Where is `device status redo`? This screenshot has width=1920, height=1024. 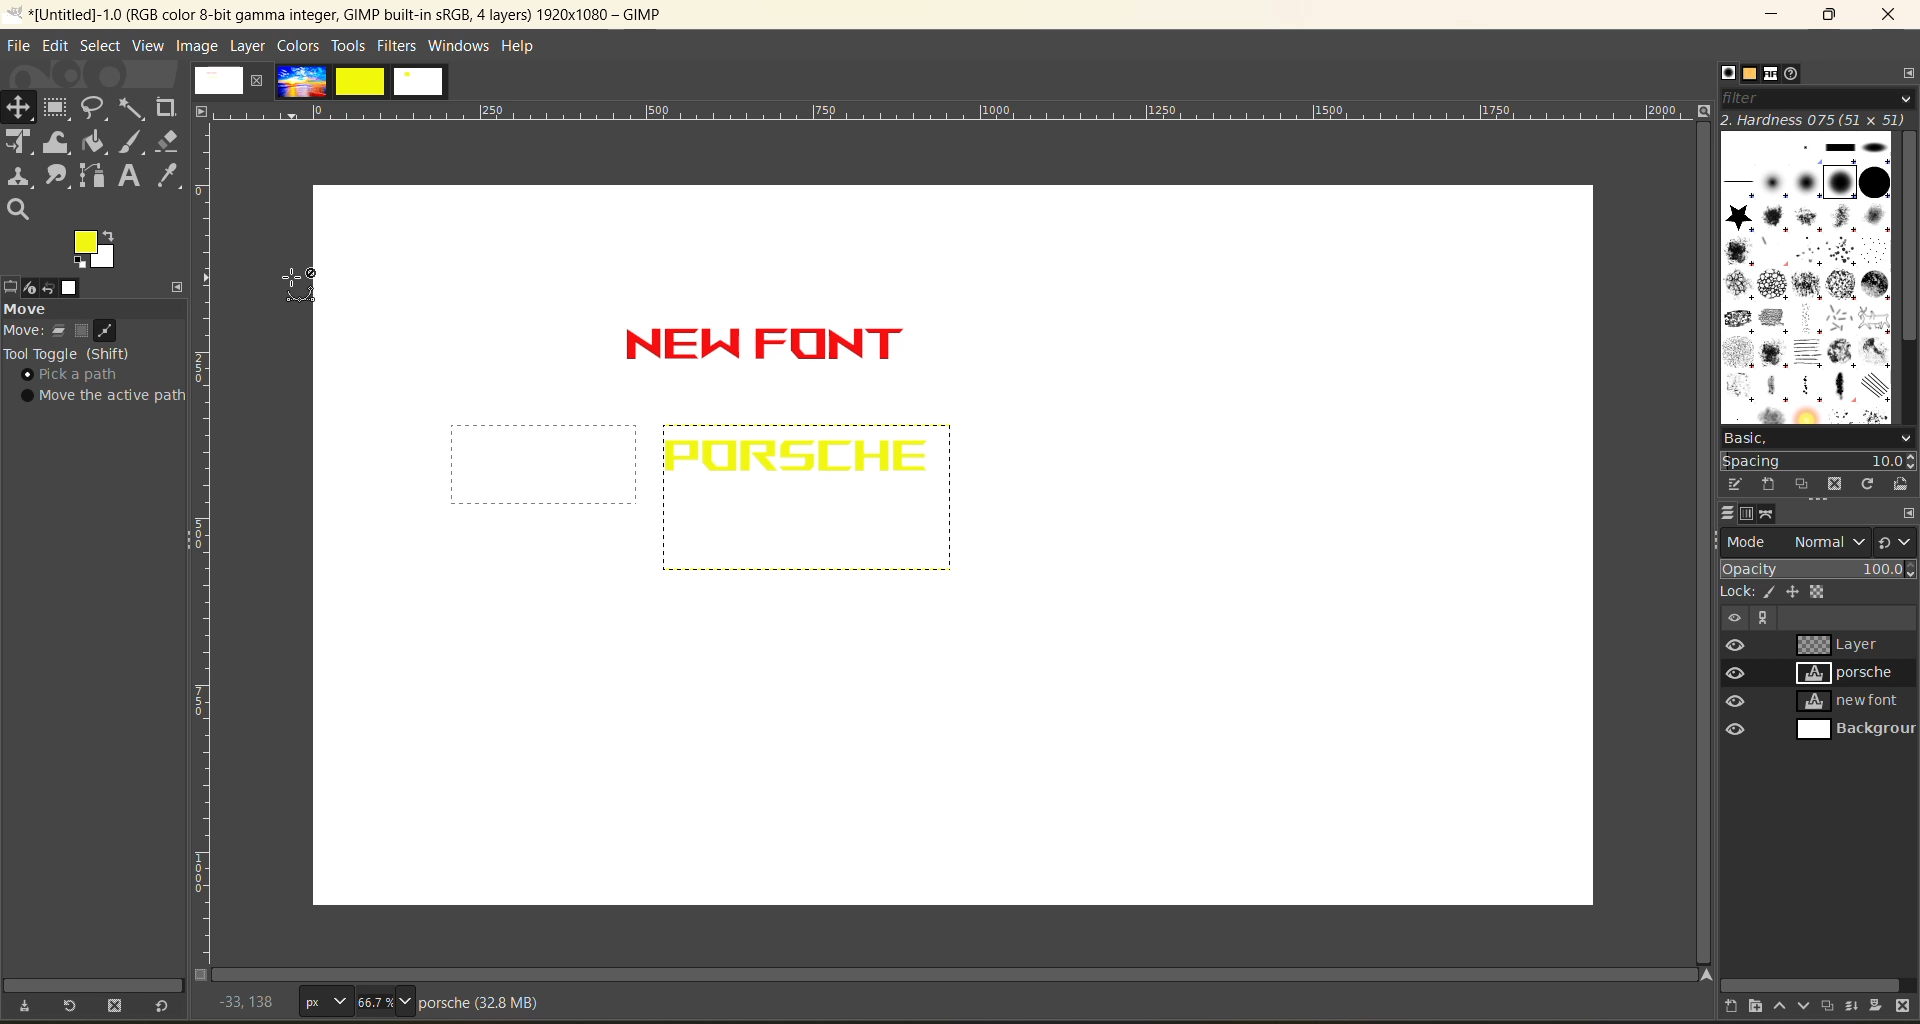
device status redo is located at coordinates (40, 288).